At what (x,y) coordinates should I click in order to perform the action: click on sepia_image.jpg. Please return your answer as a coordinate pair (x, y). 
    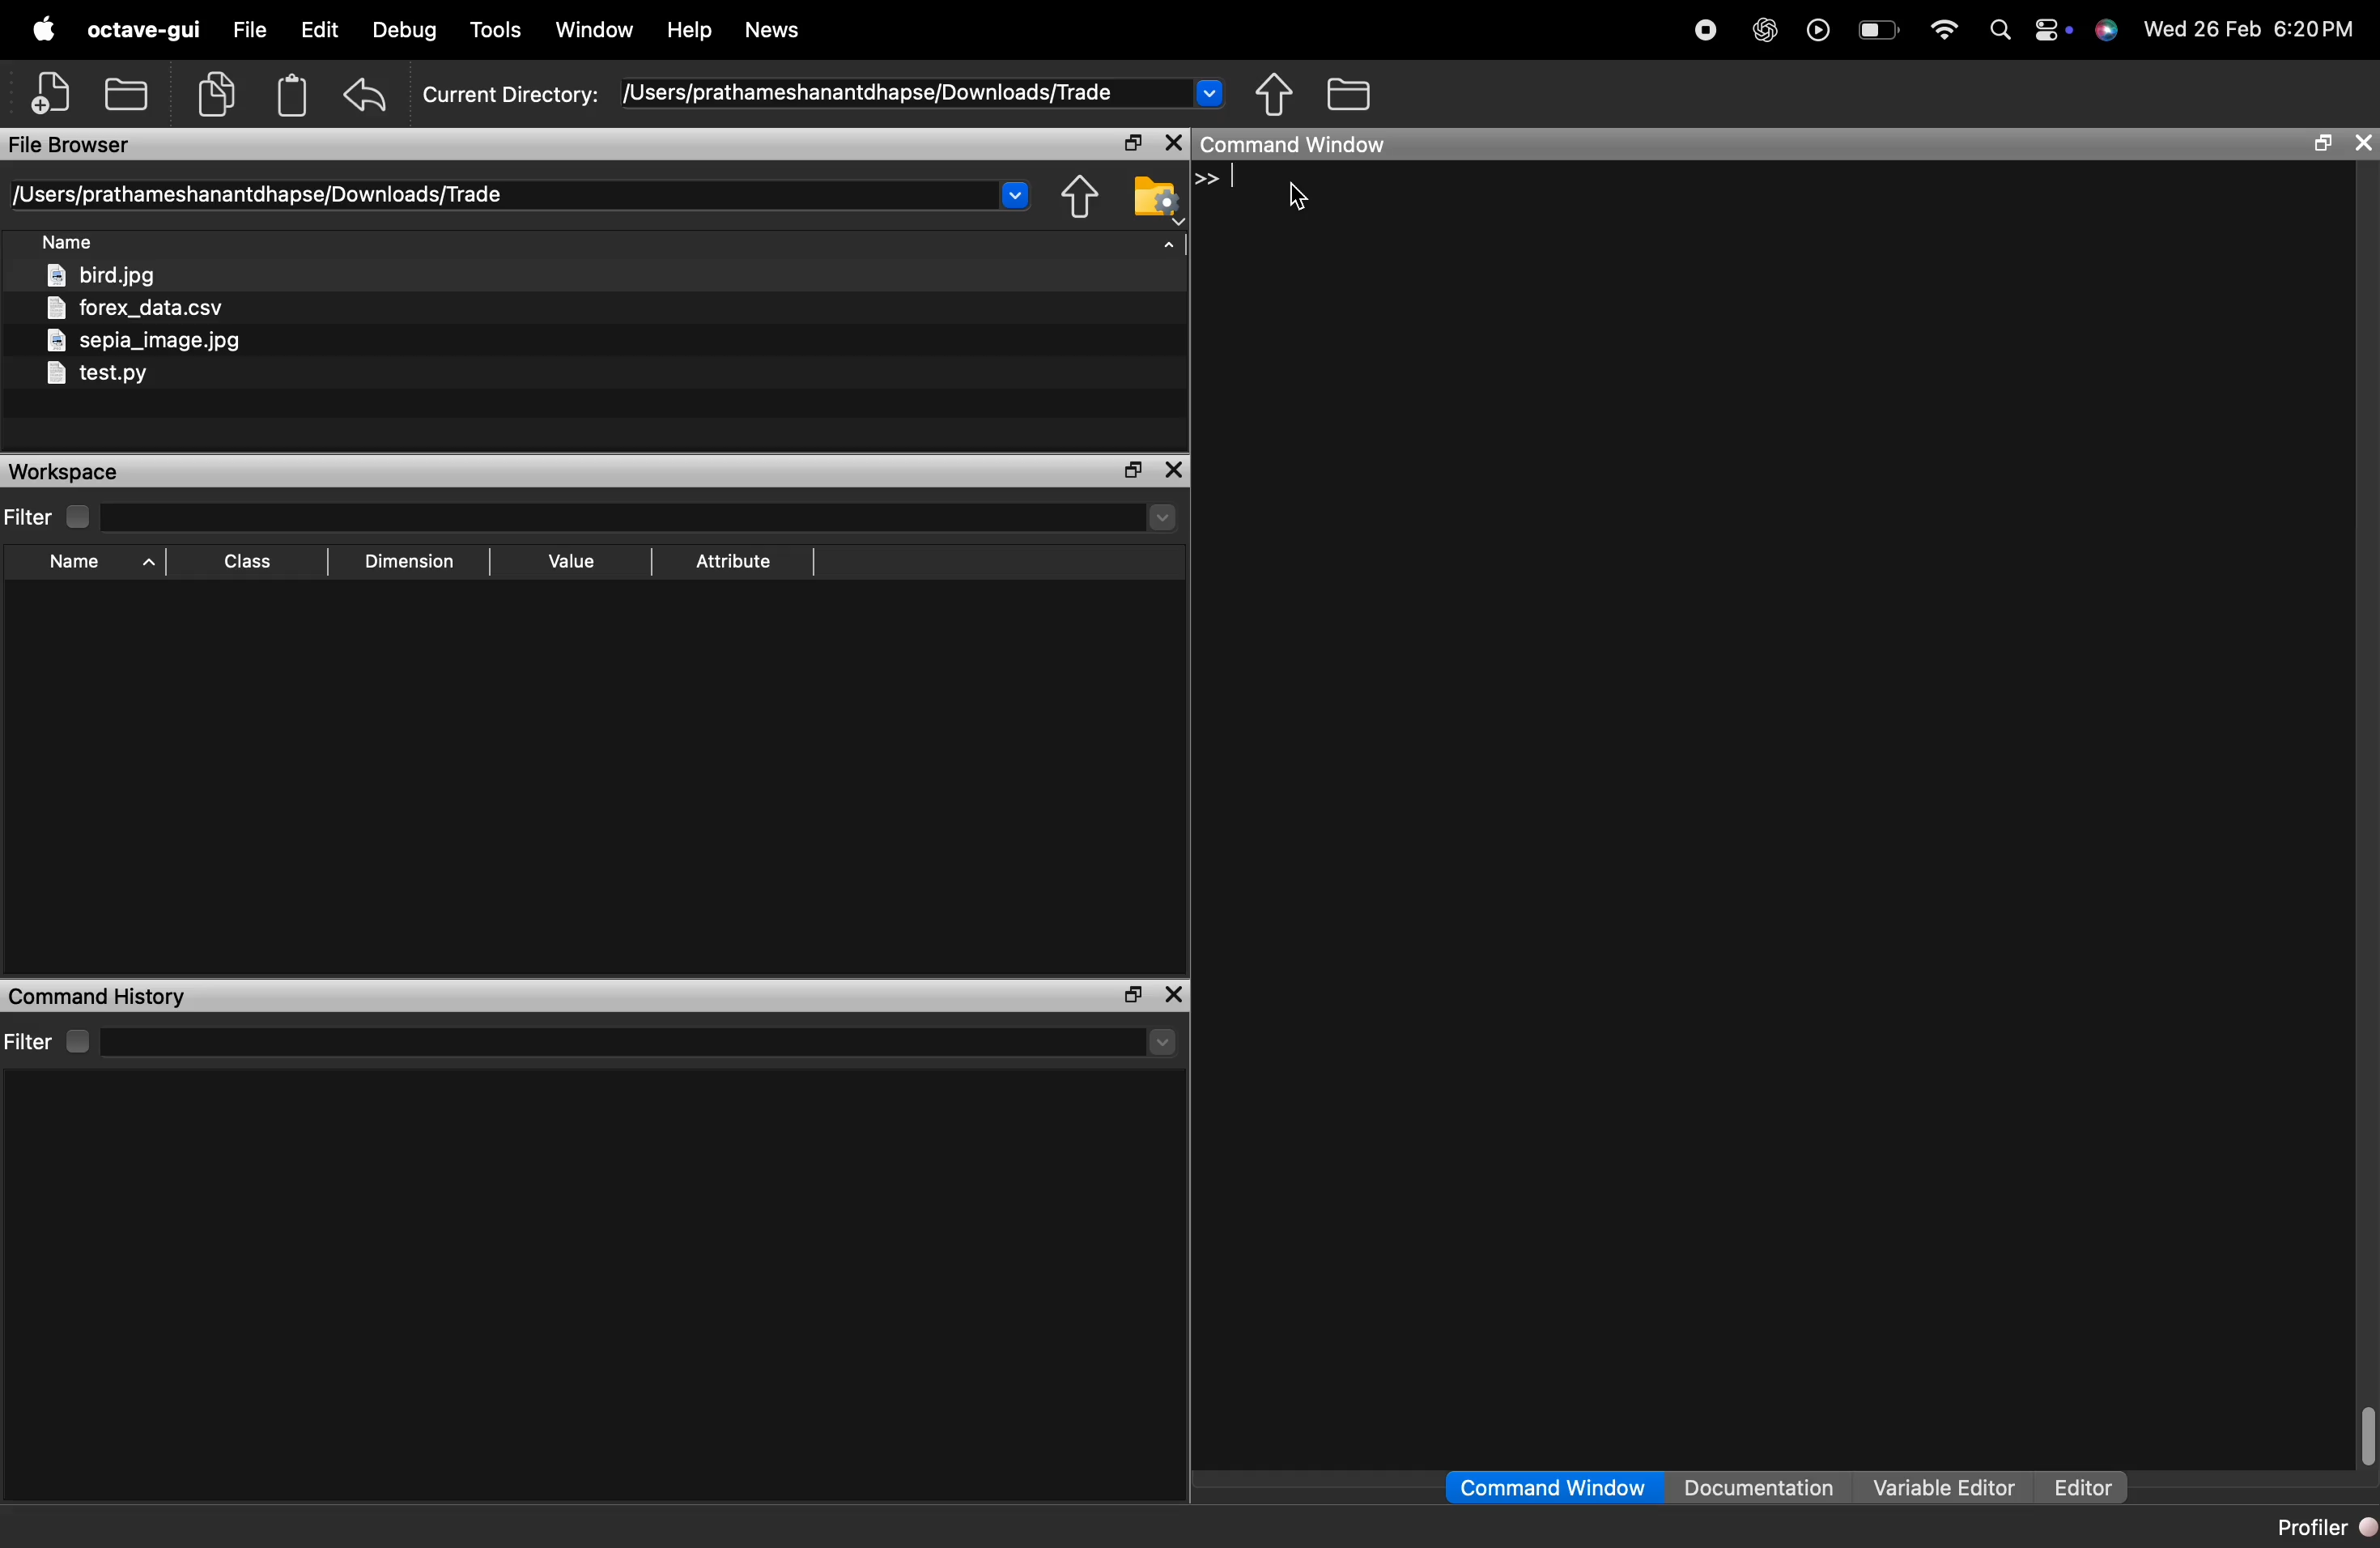
    Looking at the image, I should click on (145, 341).